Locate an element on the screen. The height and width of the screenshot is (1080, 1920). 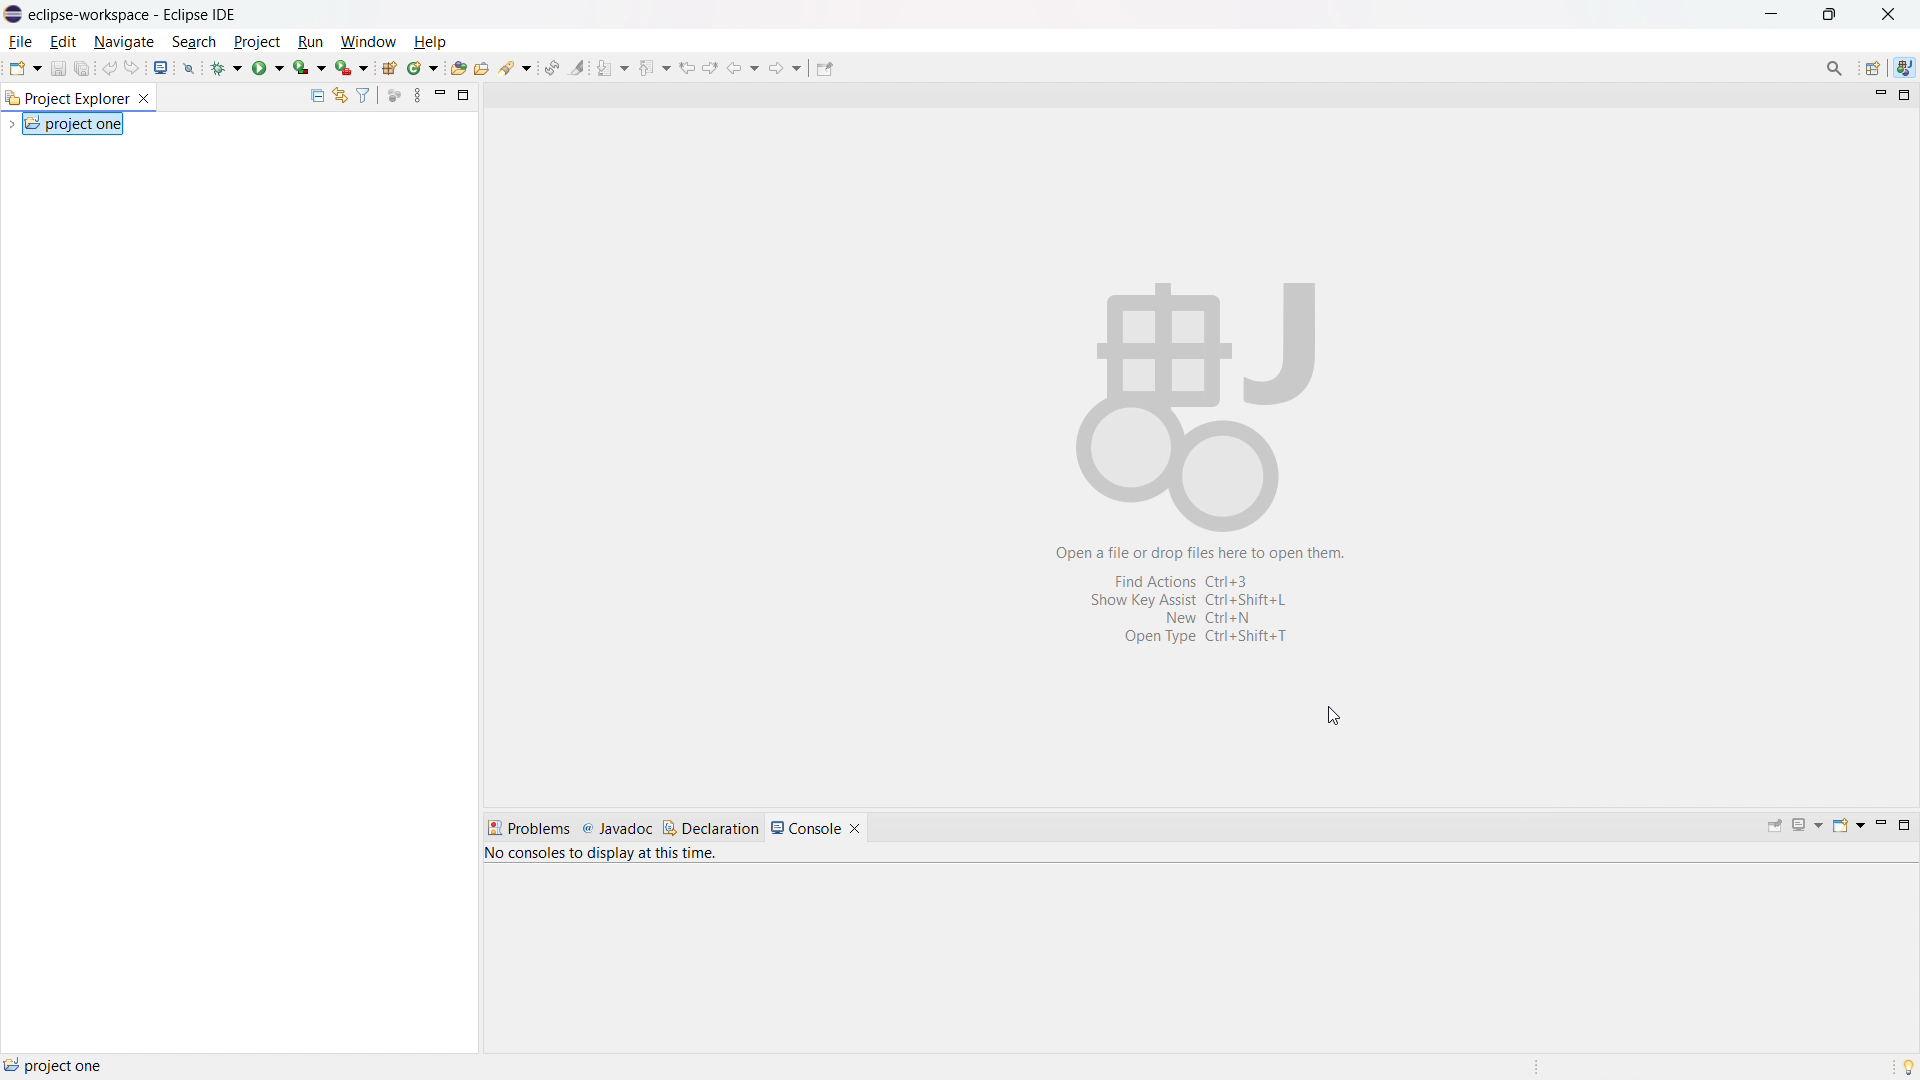
debug is located at coordinates (227, 66).